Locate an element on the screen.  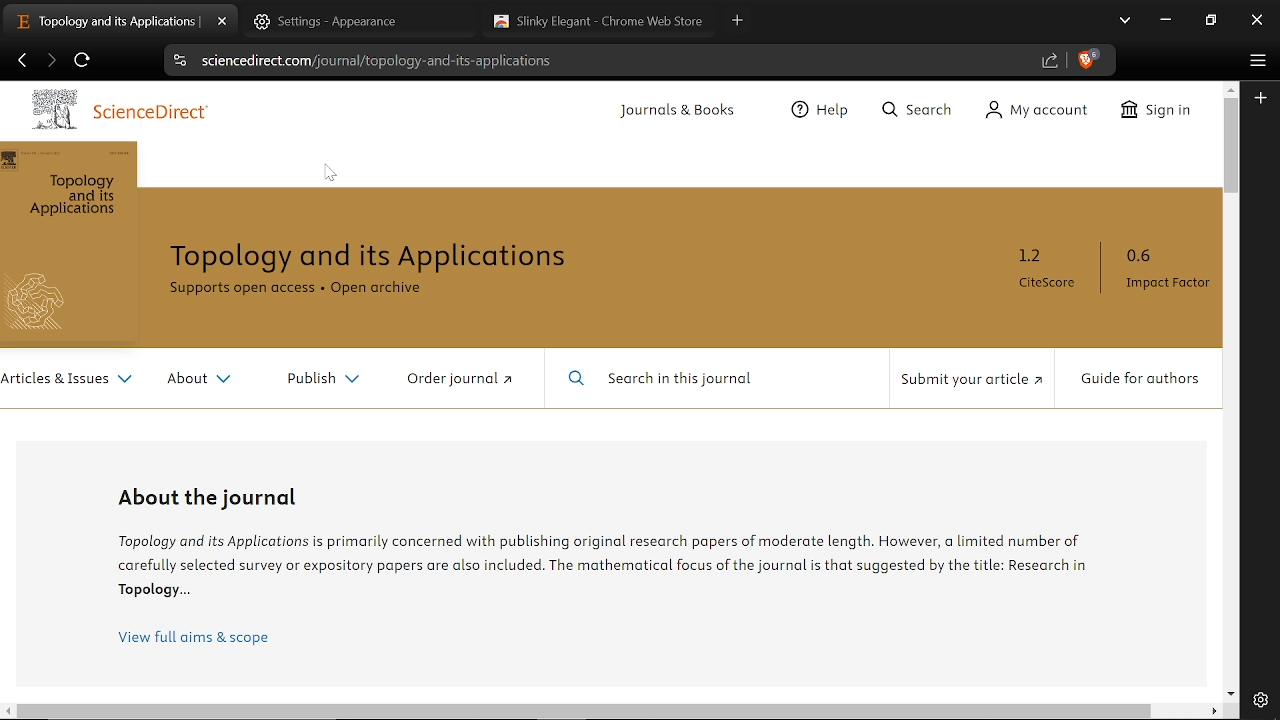
Order Journal is located at coordinates (462, 380).